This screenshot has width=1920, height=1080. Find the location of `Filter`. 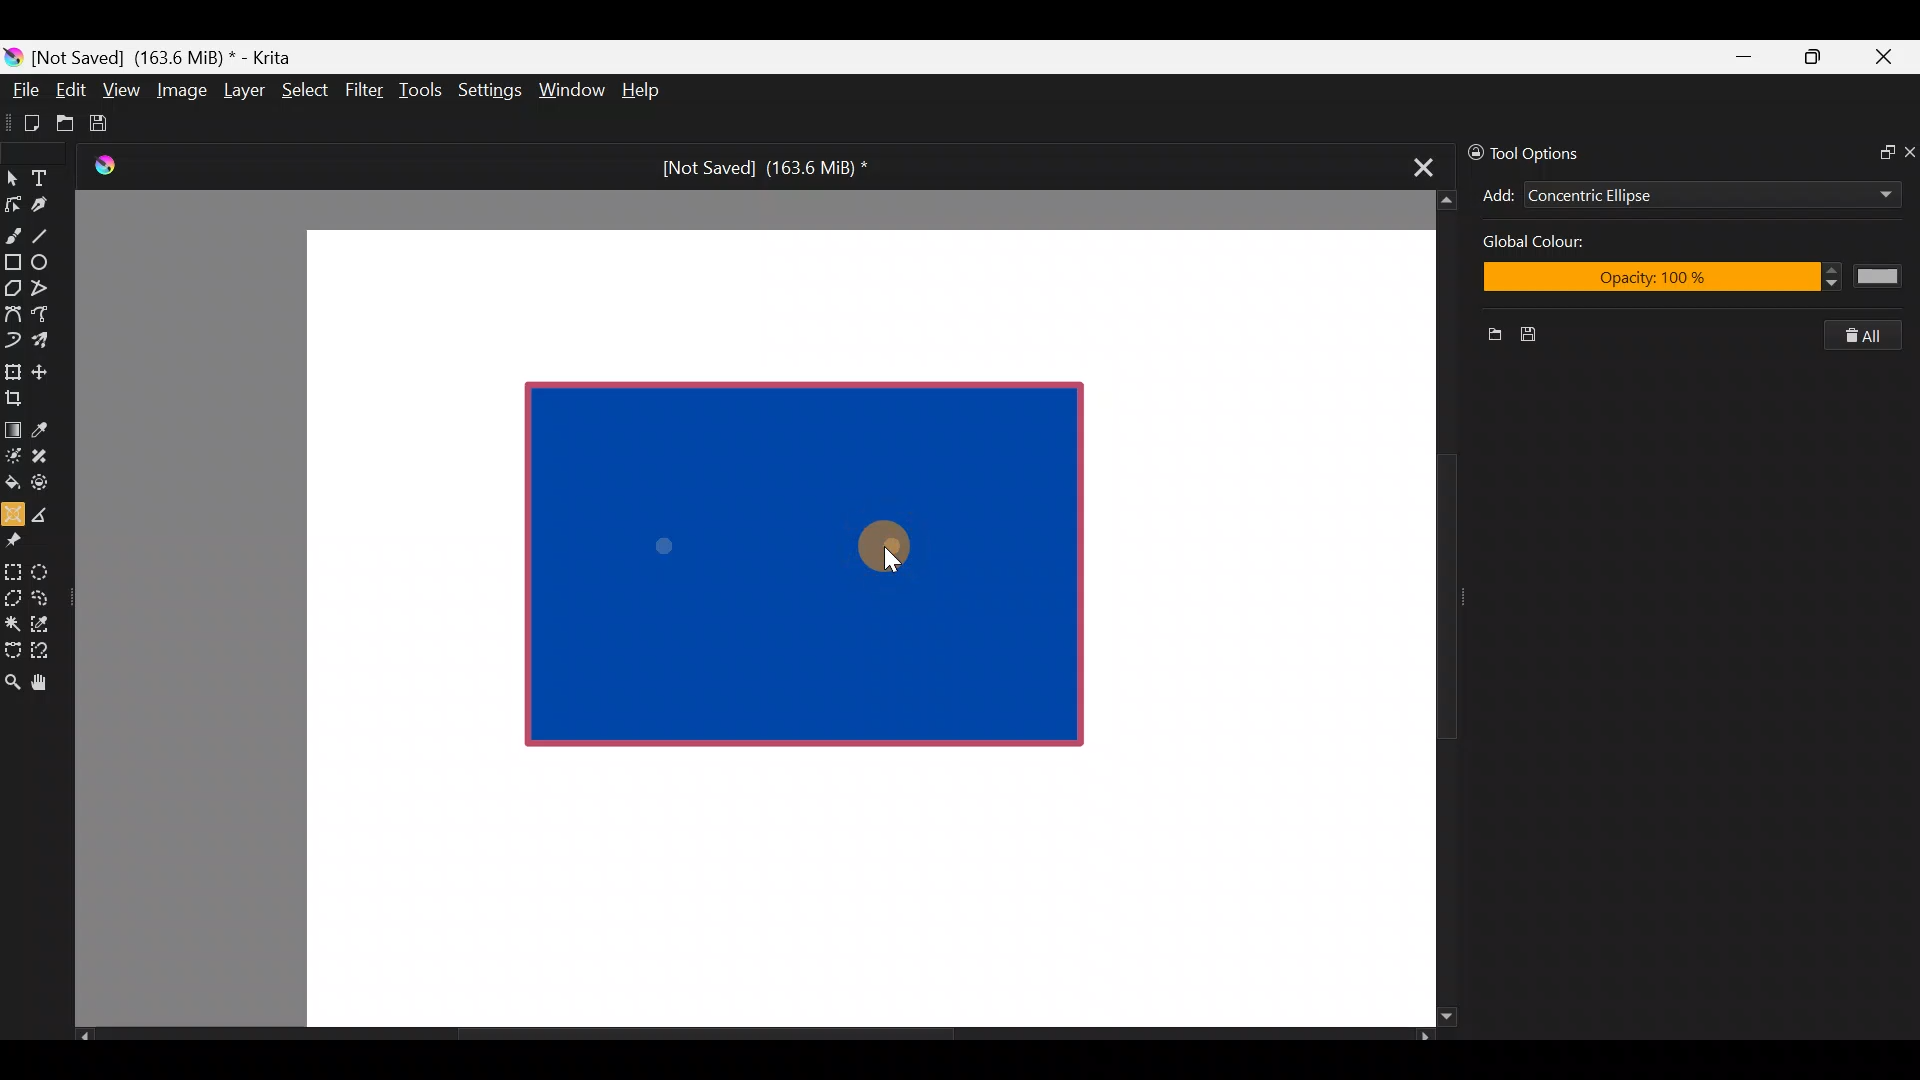

Filter is located at coordinates (365, 89).